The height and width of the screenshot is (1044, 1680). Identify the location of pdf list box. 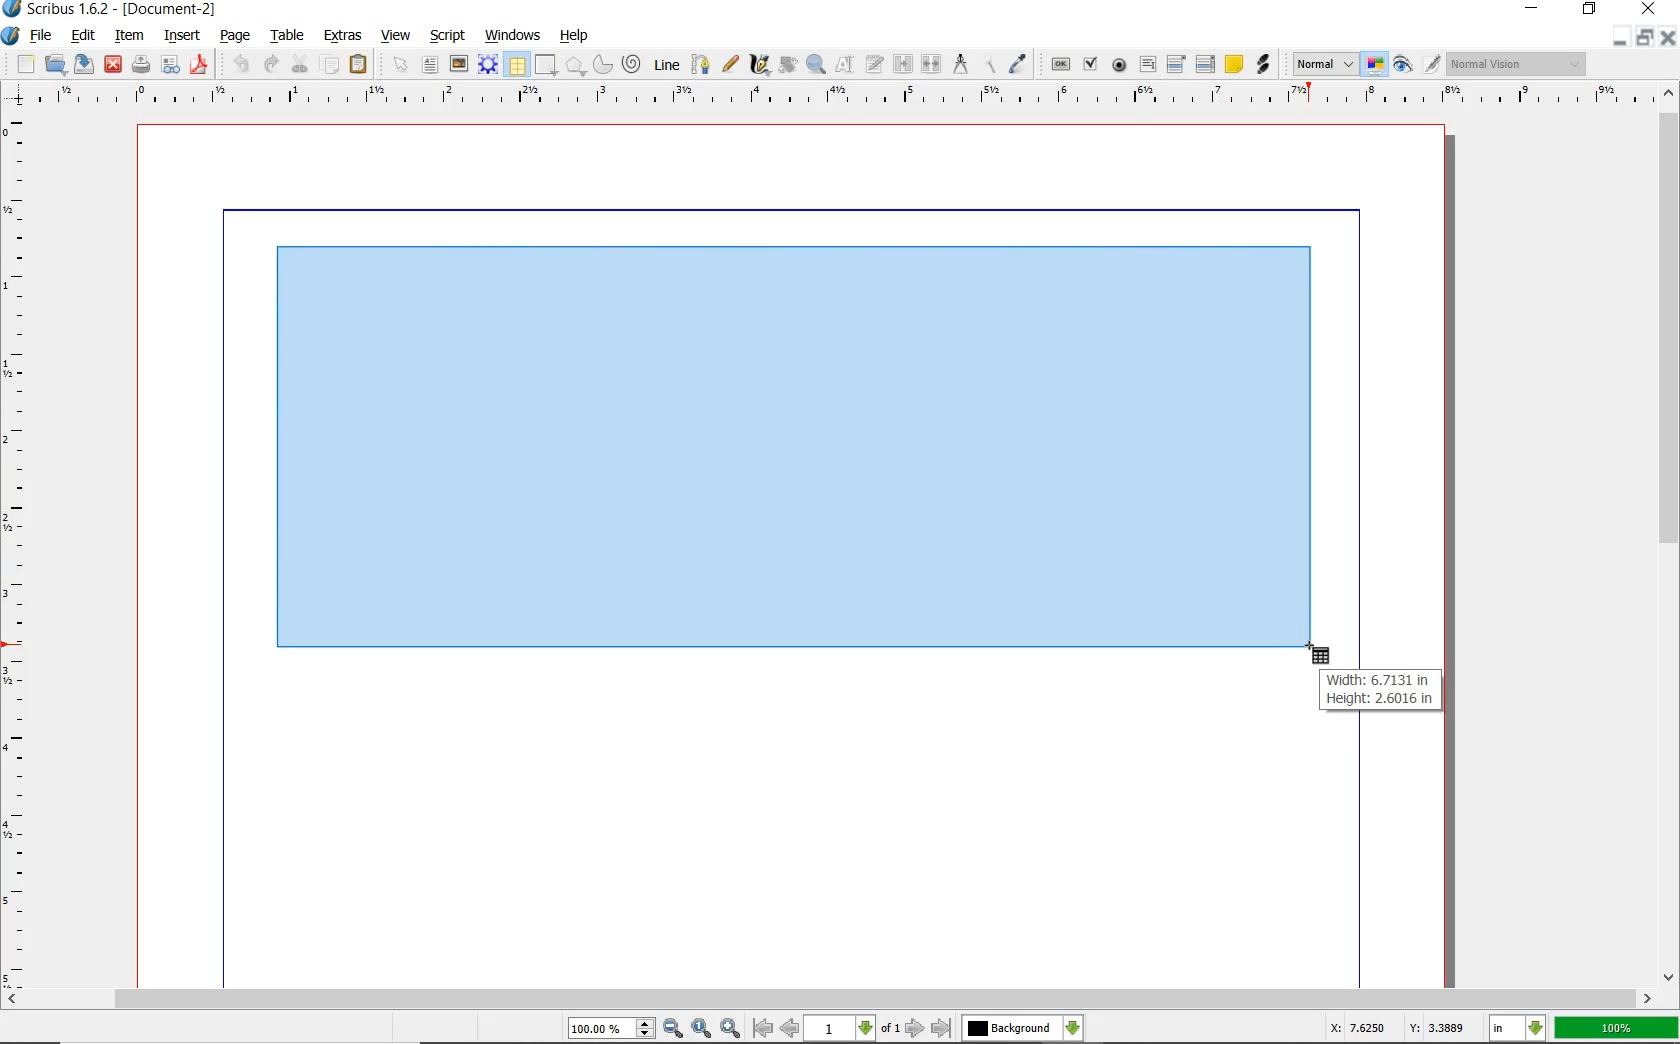
(1206, 63).